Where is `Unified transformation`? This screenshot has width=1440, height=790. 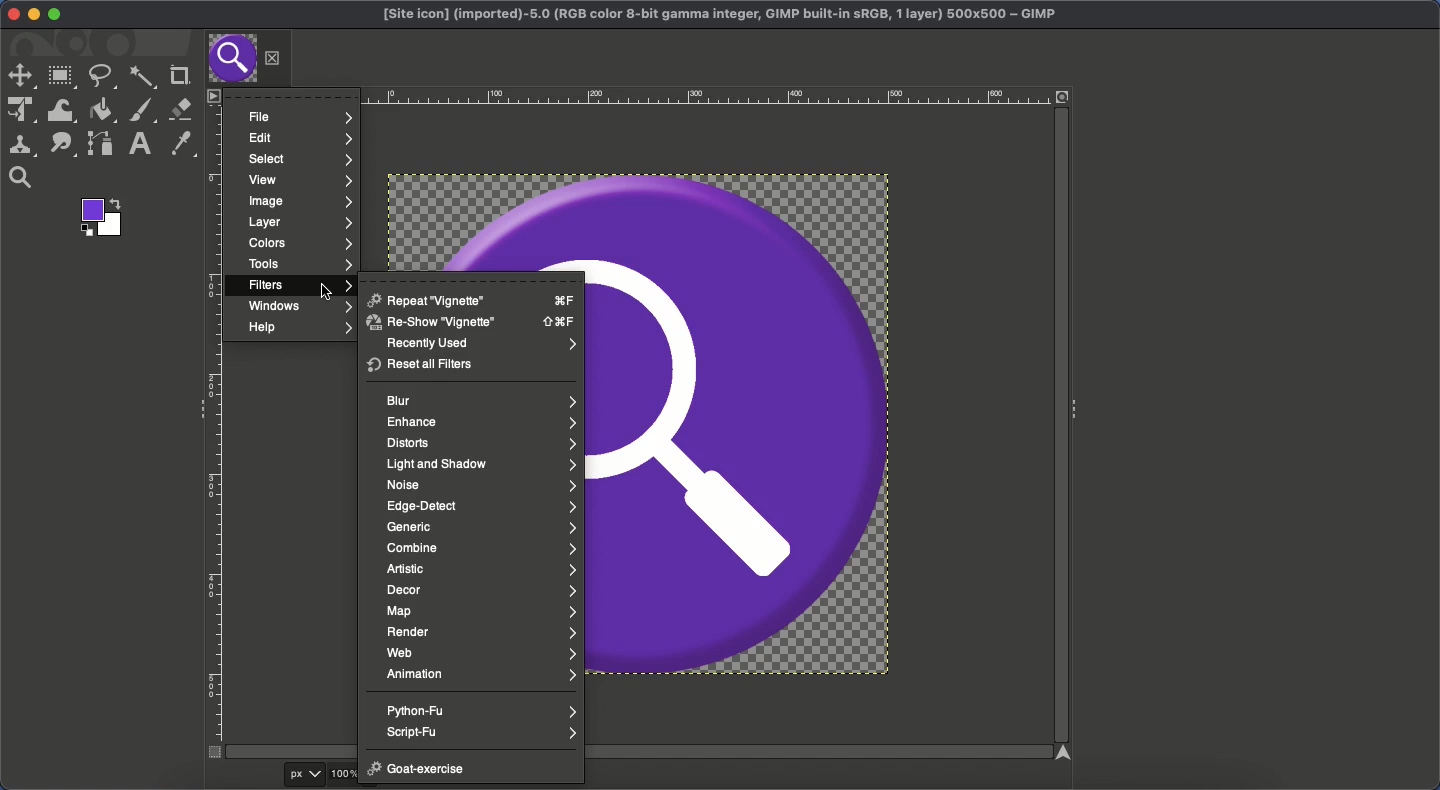 Unified transformation is located at coordinates (19, 111).